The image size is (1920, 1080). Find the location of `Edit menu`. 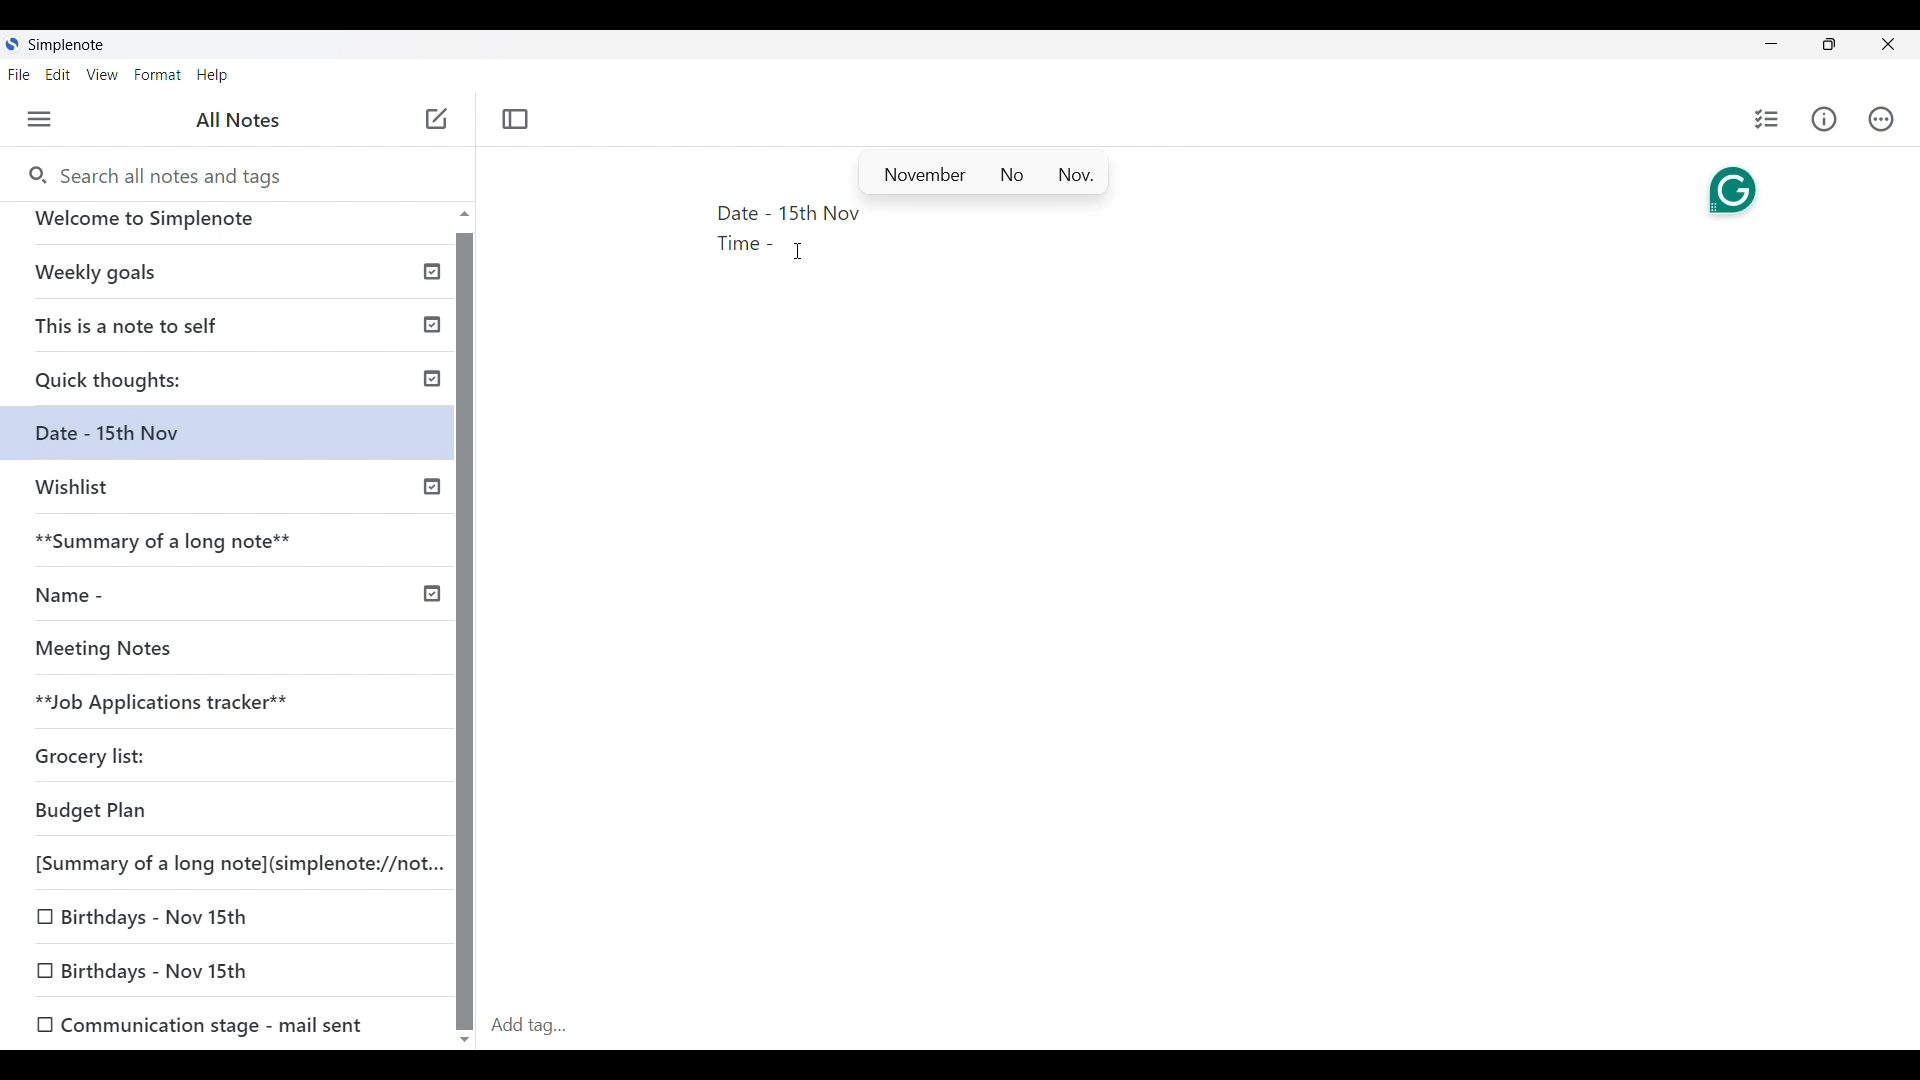

Edit menu is located at coordinates (58, 74).